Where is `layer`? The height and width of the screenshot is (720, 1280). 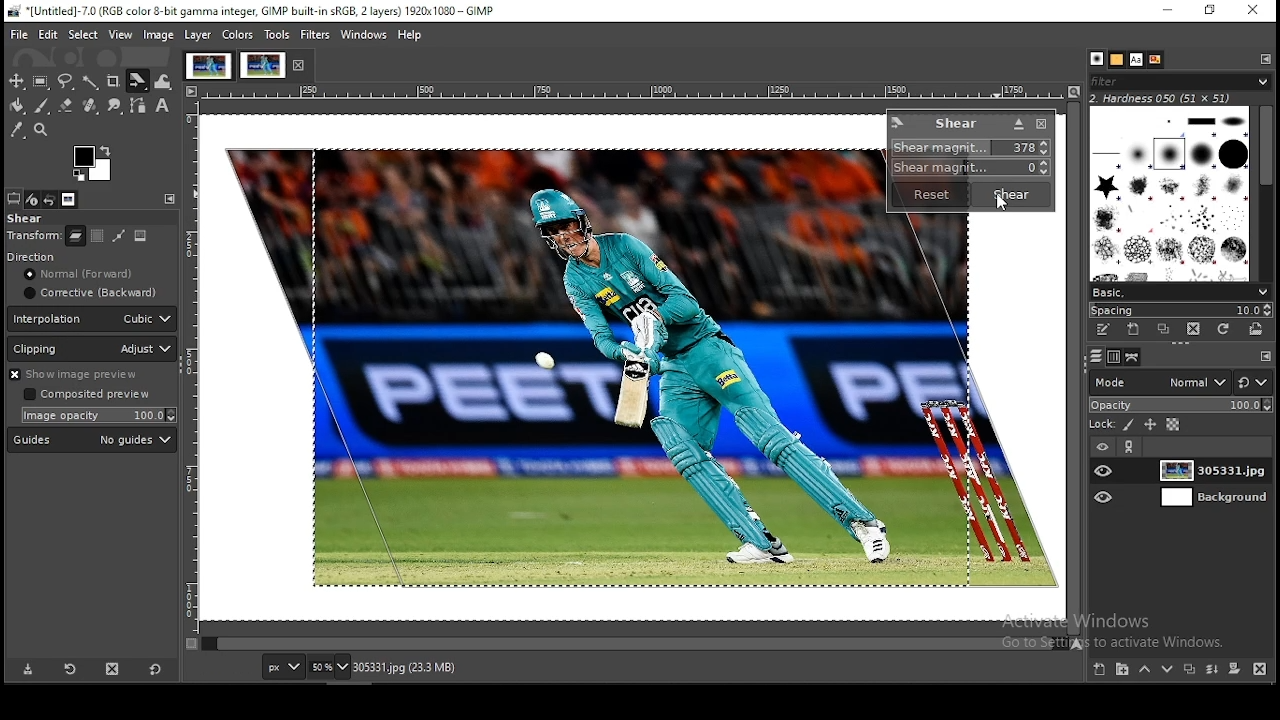 layer is located at coordinates (76, 236).